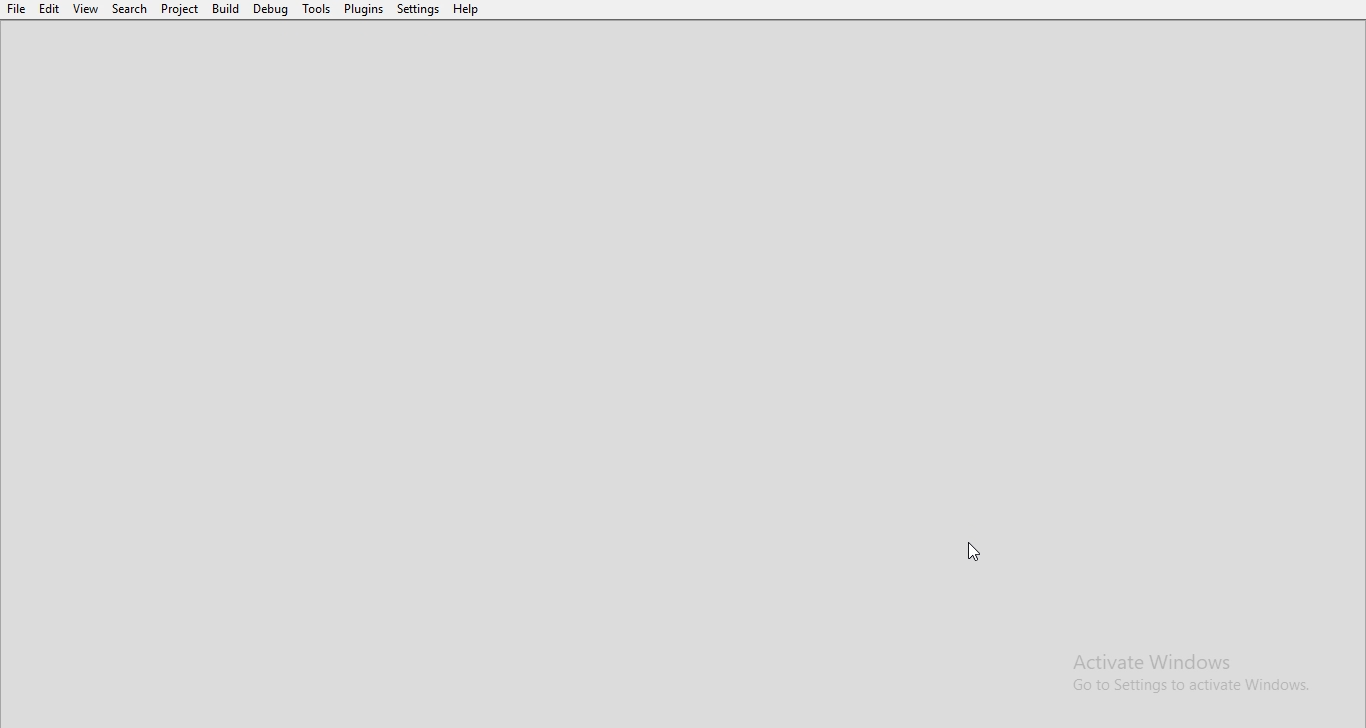 This screenshot has width=1366, height=728. Describe the element at coordinates (419, 10) in the screenshot. I see `Settings ` at that location.